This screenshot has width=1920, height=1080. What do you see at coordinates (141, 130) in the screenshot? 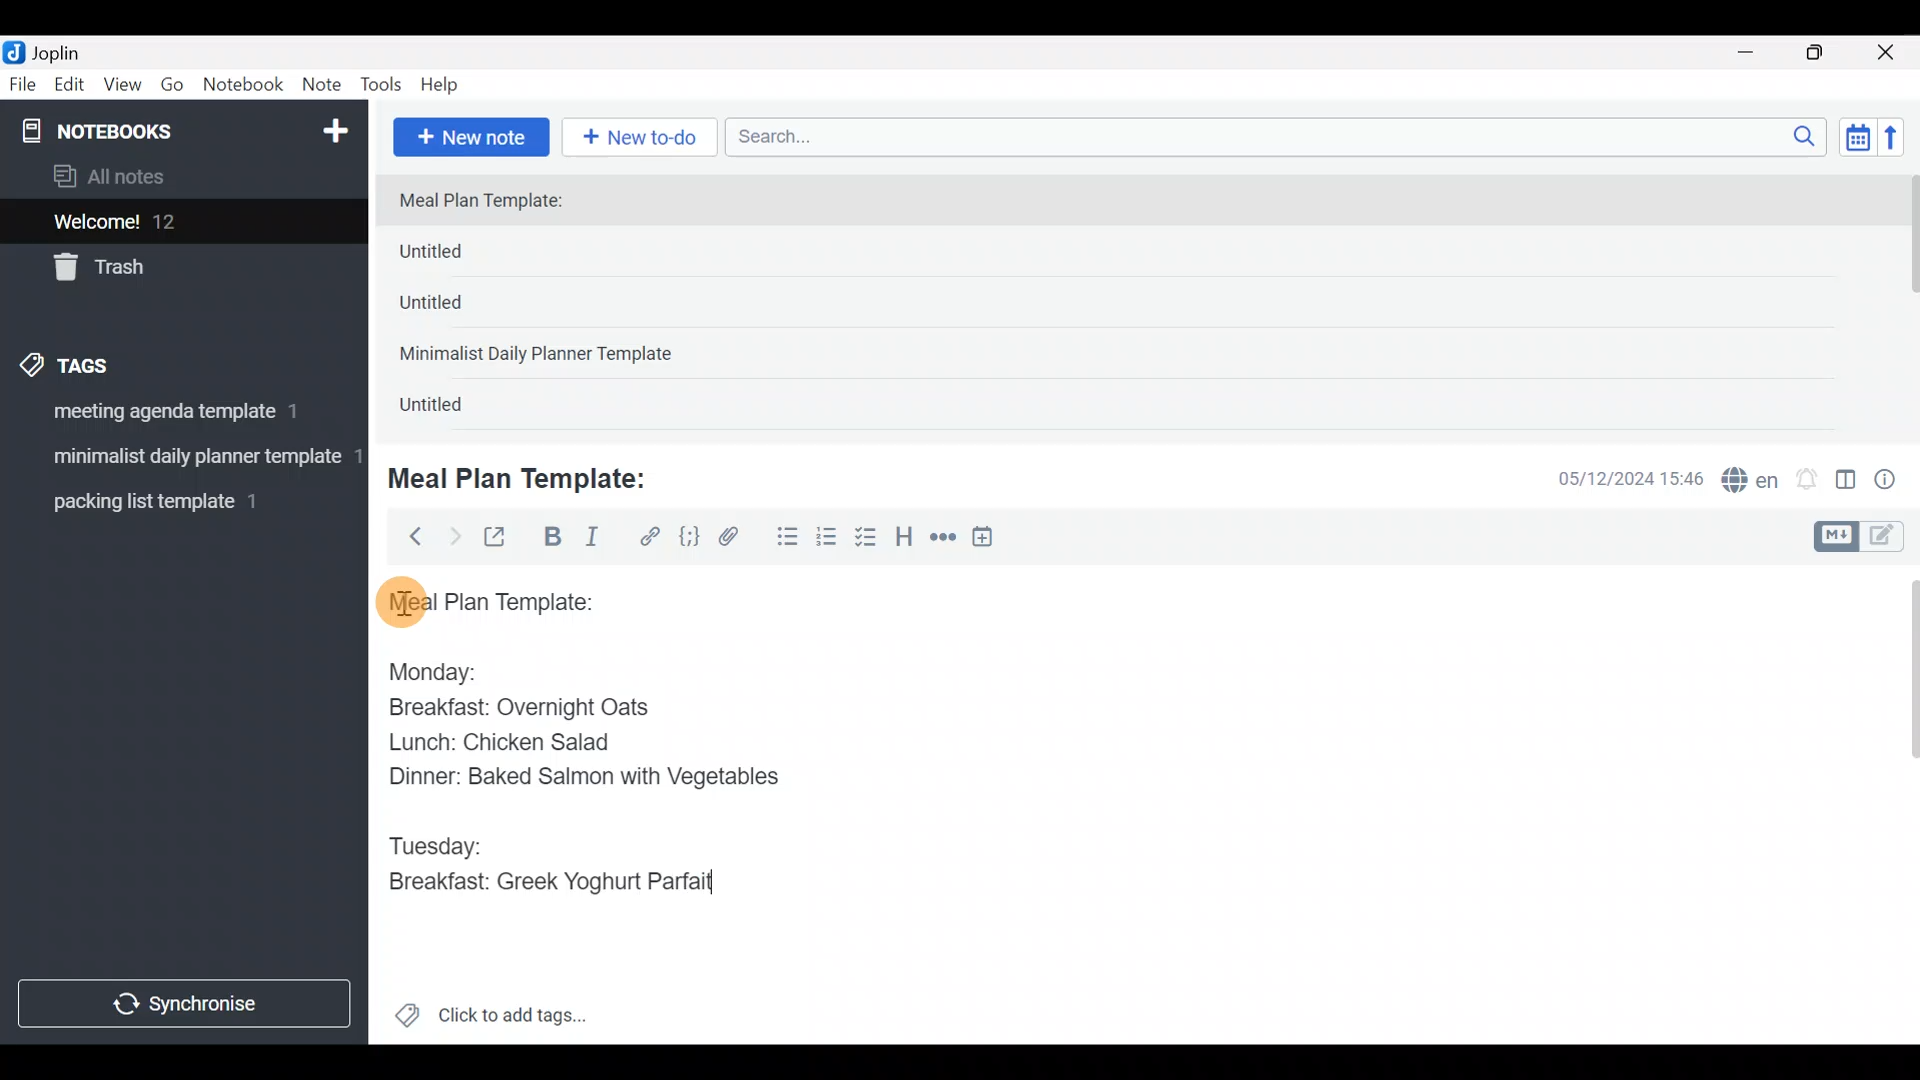
I see `Notebooks` at bounding box center [141, 130].